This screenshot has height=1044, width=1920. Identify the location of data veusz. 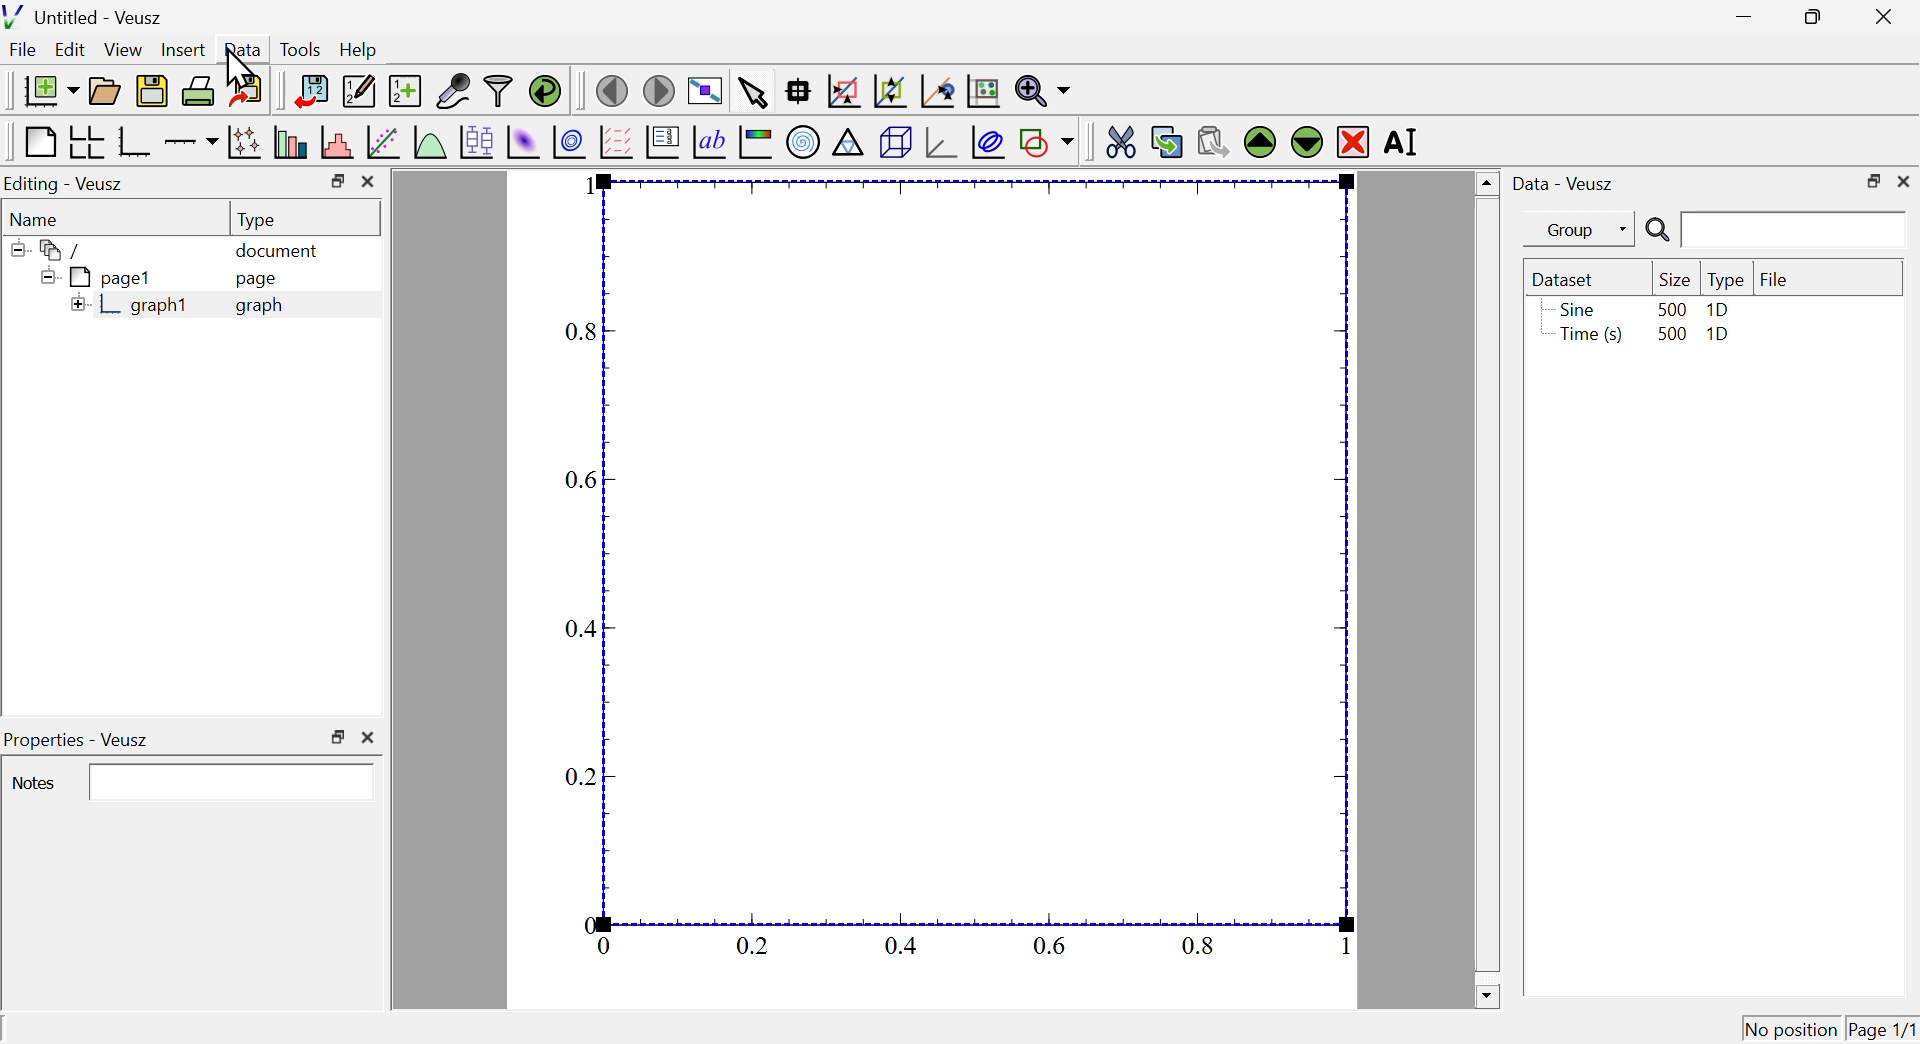
(1564, 183).